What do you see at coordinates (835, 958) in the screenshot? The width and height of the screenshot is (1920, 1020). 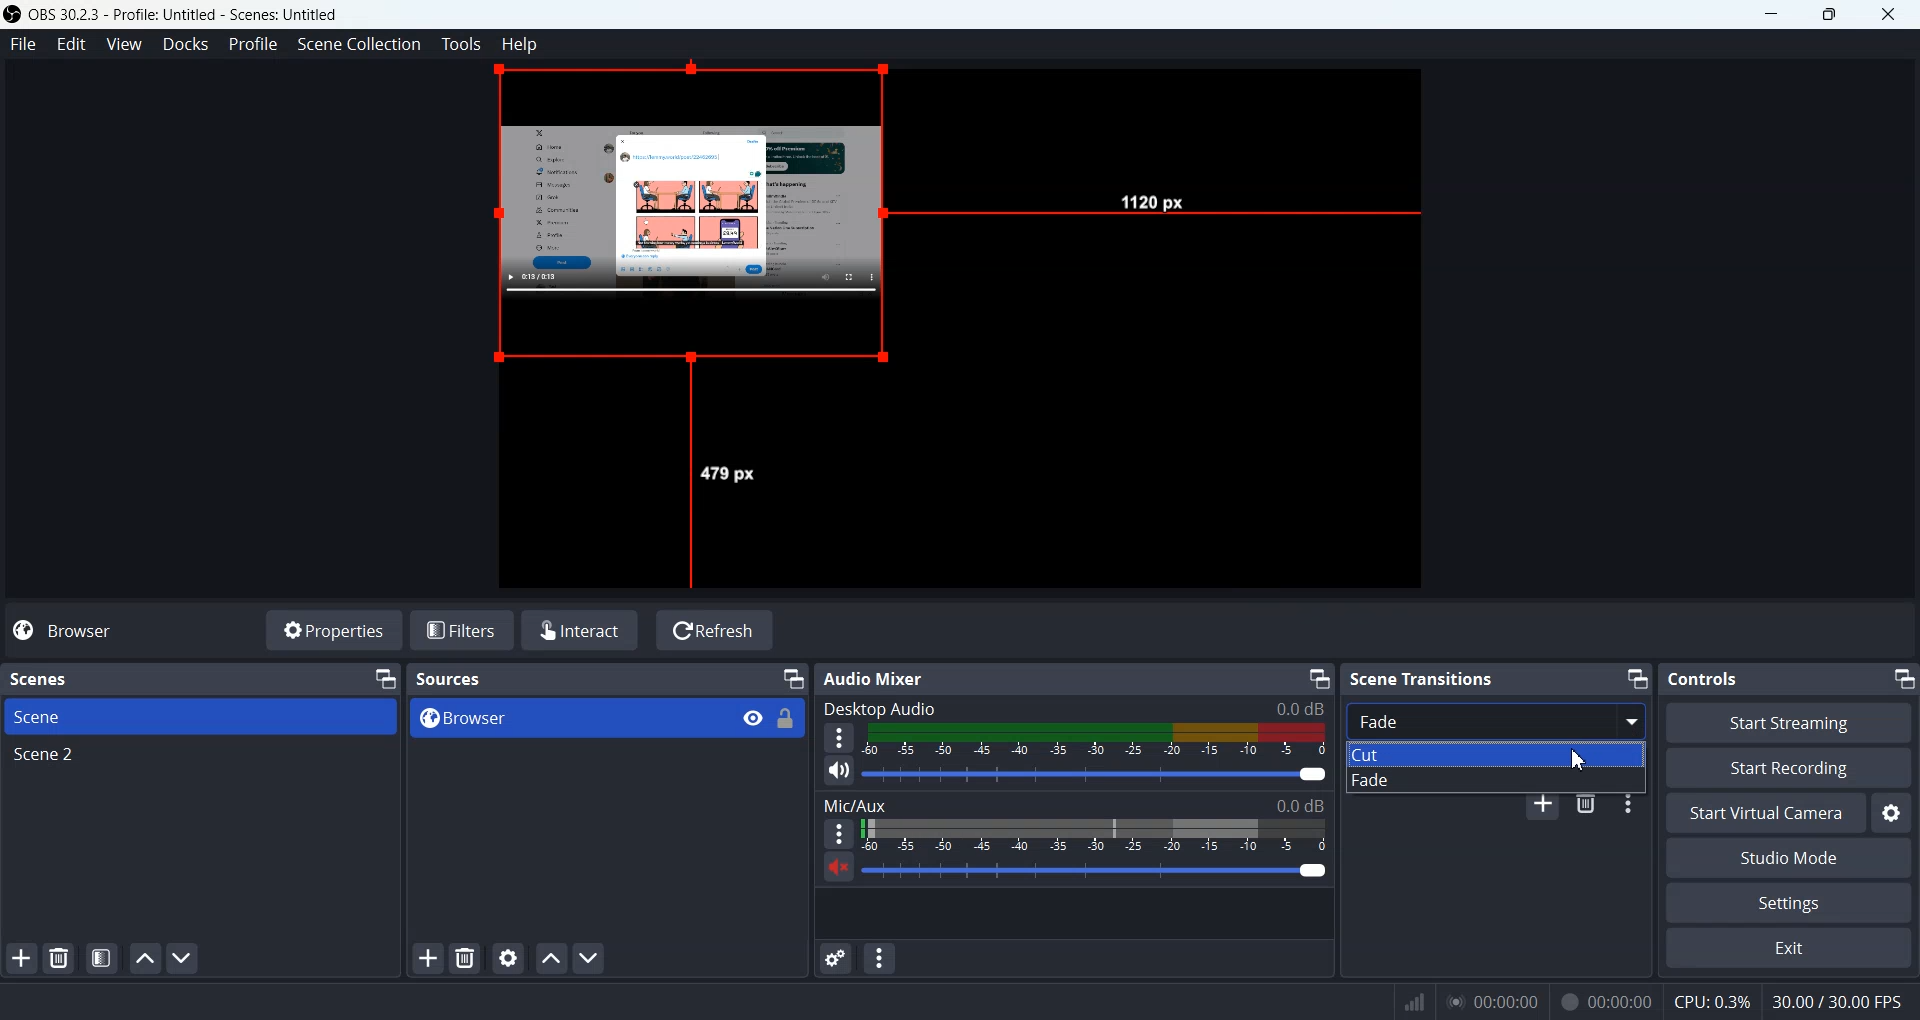 I see `Advance audio Properties` at bounding box center [835, 958].